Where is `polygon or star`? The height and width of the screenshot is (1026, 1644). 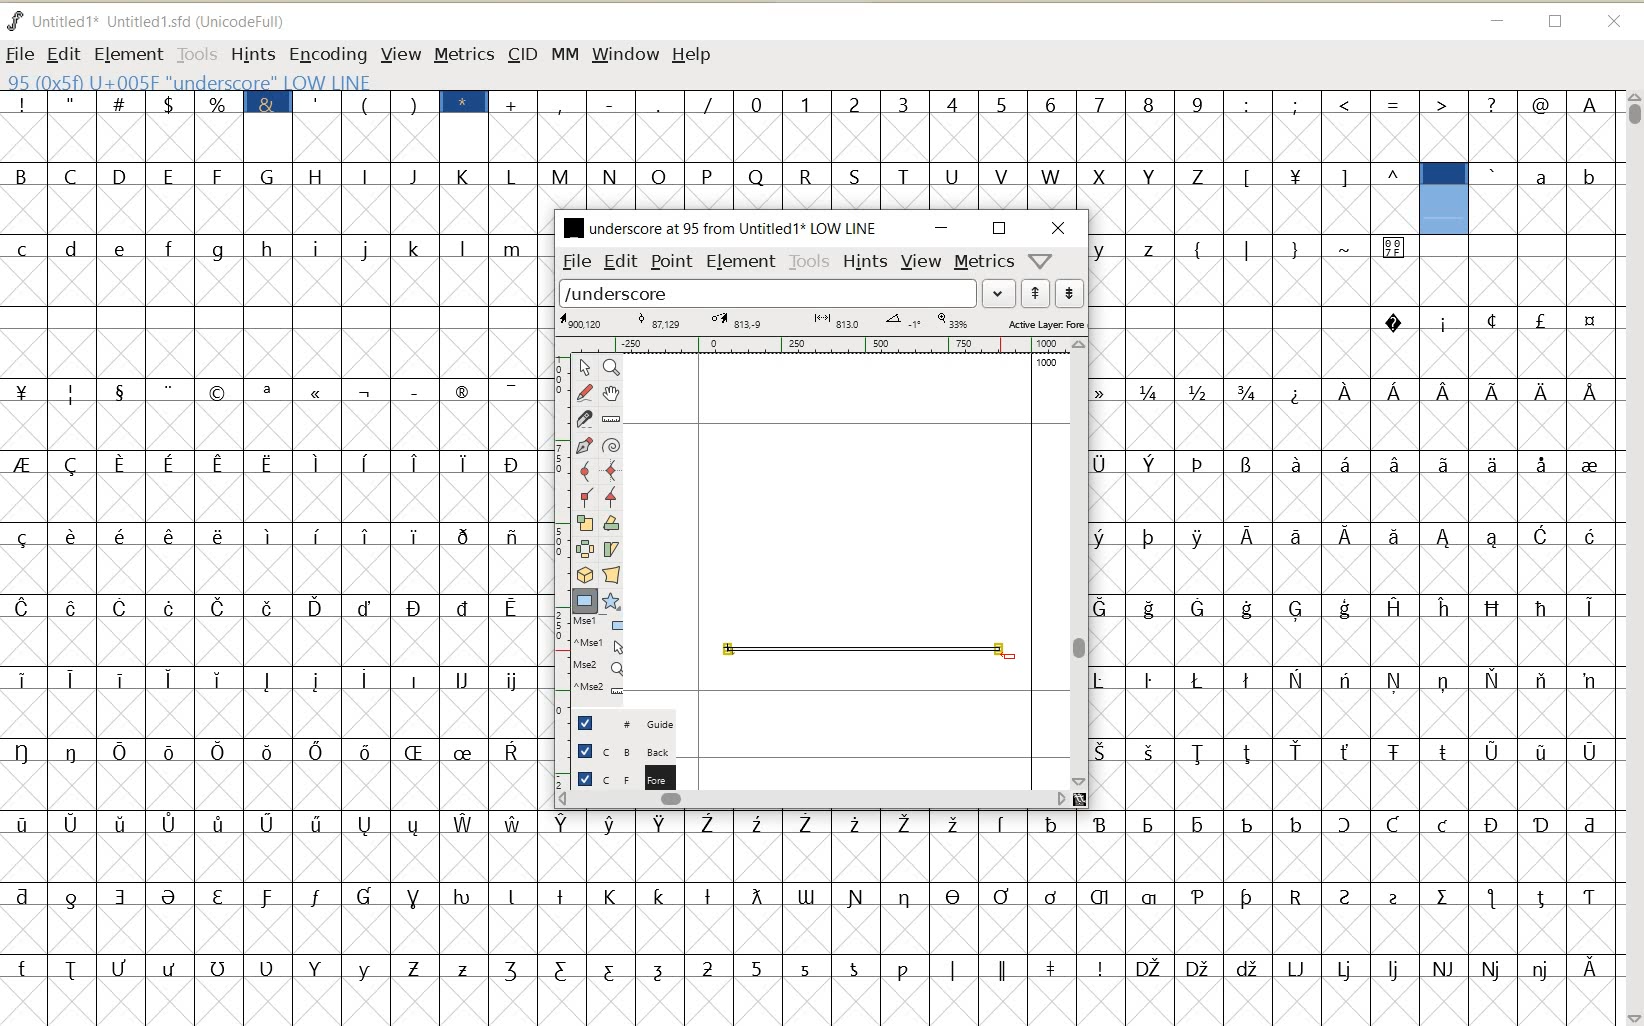
polygon or star is located at coordinates (610, 601).